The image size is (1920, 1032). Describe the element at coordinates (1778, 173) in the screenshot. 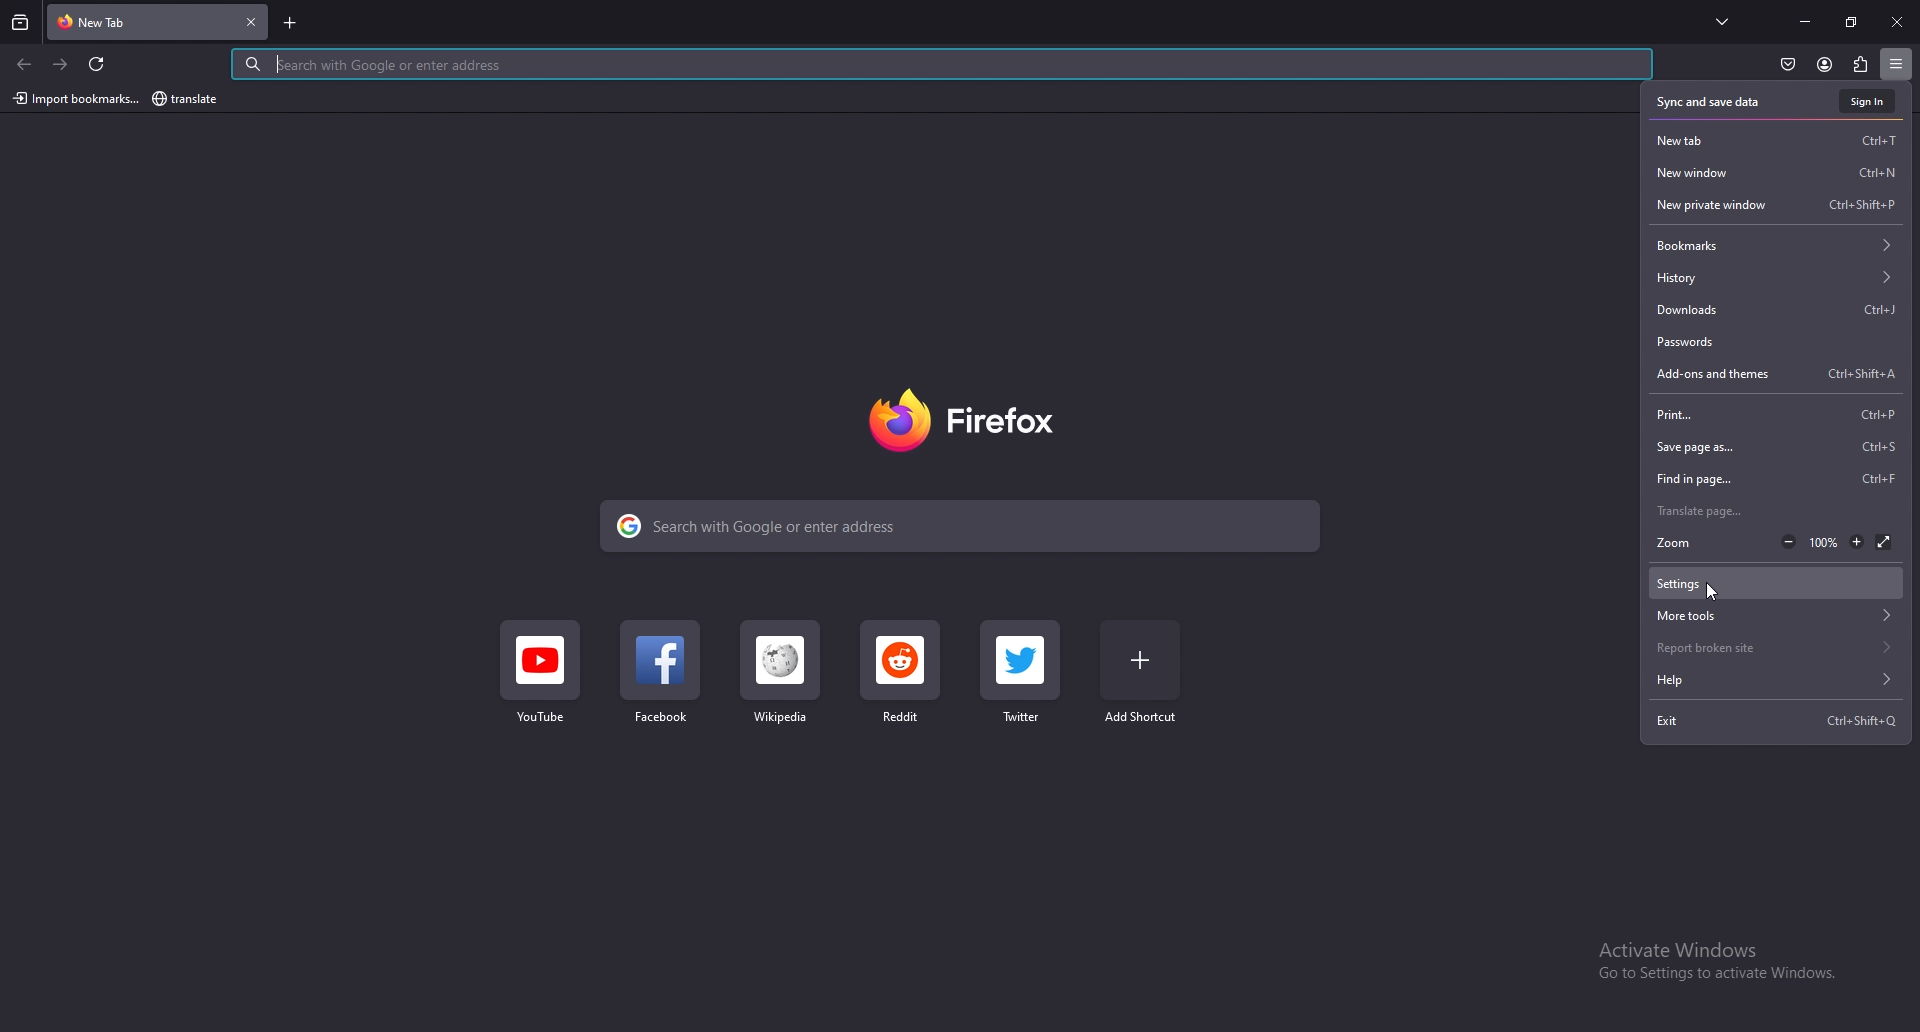

I see `new window` at that location.